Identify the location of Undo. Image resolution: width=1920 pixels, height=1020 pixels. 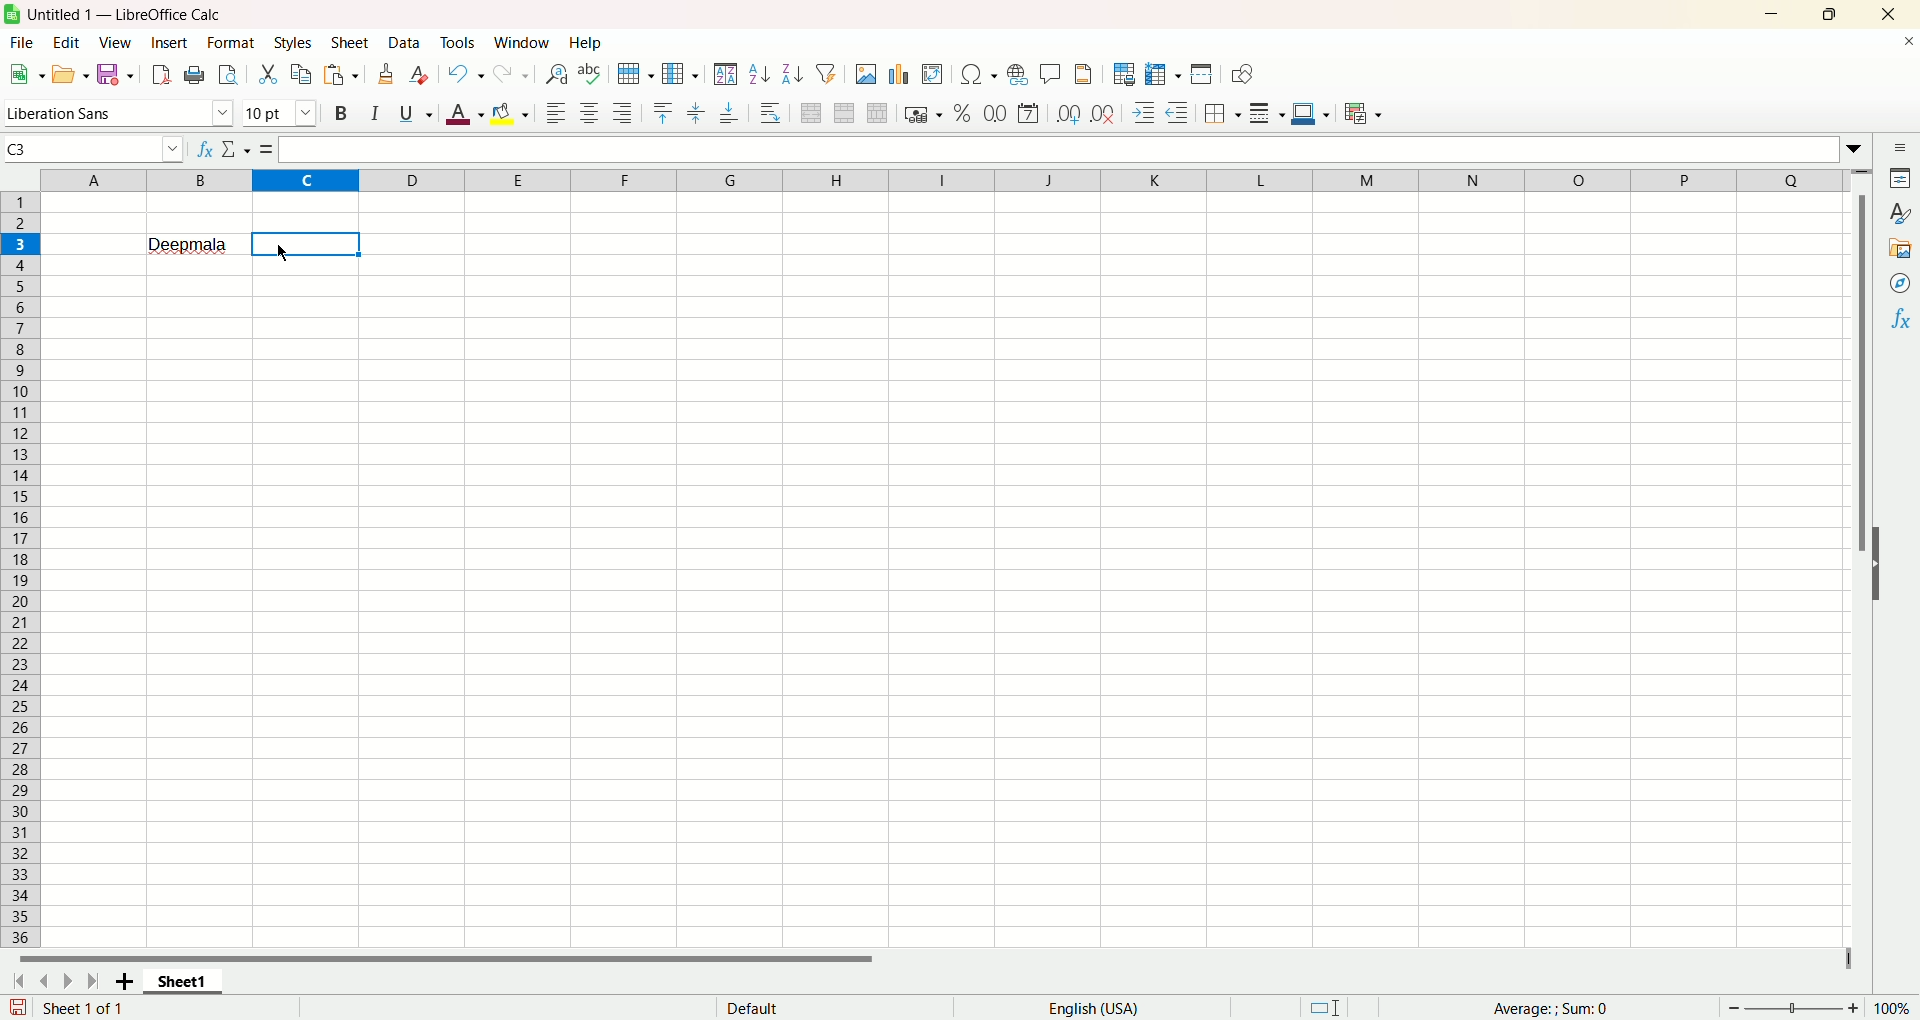
(468, 73).